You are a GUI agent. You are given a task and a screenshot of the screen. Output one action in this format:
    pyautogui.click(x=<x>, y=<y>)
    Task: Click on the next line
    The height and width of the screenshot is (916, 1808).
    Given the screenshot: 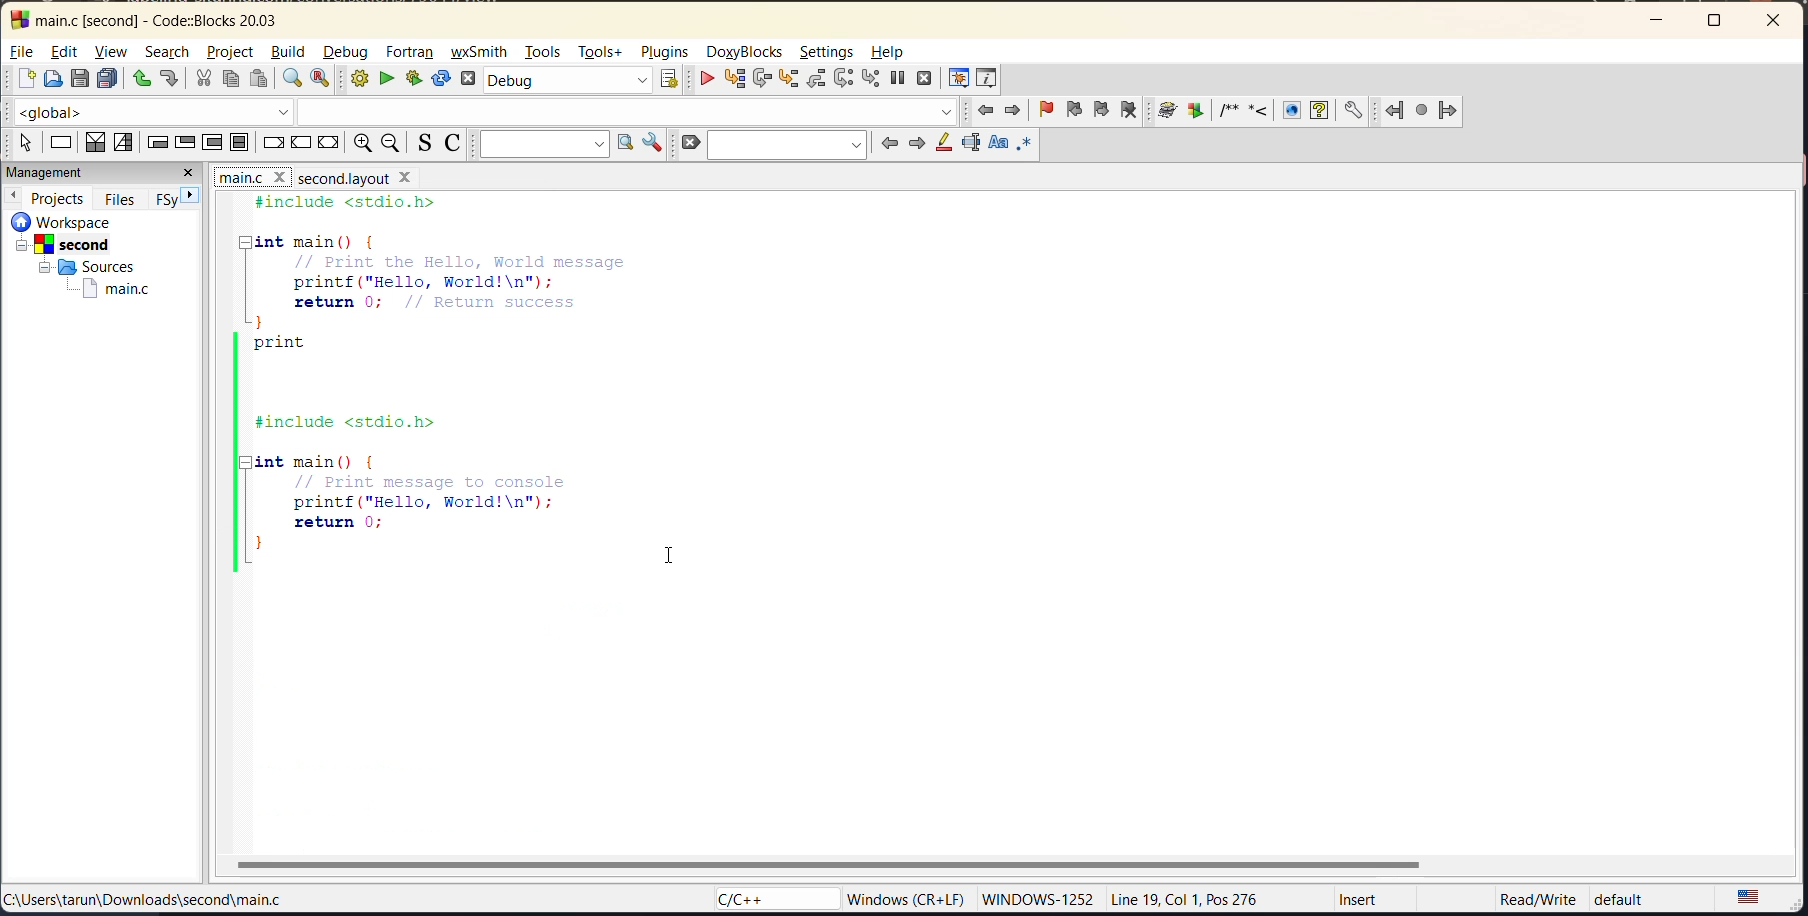 What is the action you would take?
    pyautogui.click(x=763, y=80)
    